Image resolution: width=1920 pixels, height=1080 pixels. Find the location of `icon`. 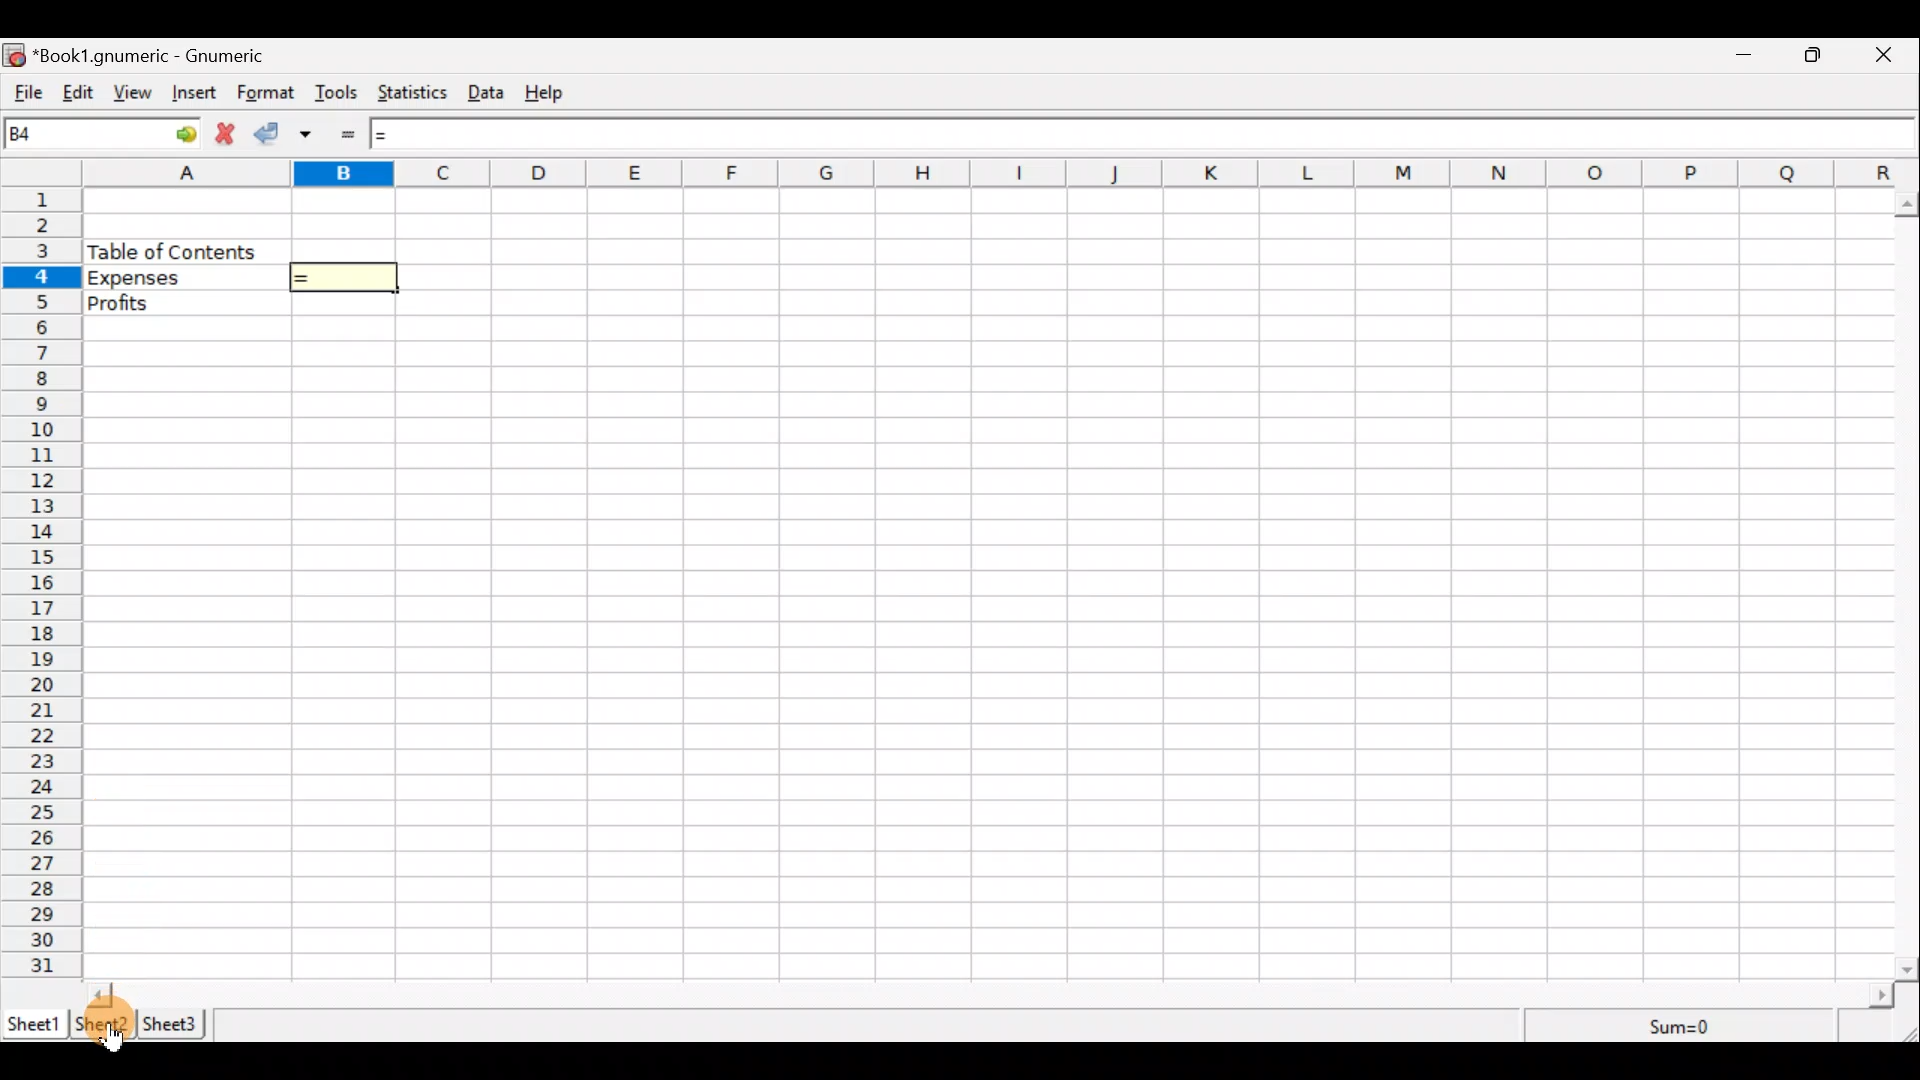

icon is located at coordinates (16, 56).